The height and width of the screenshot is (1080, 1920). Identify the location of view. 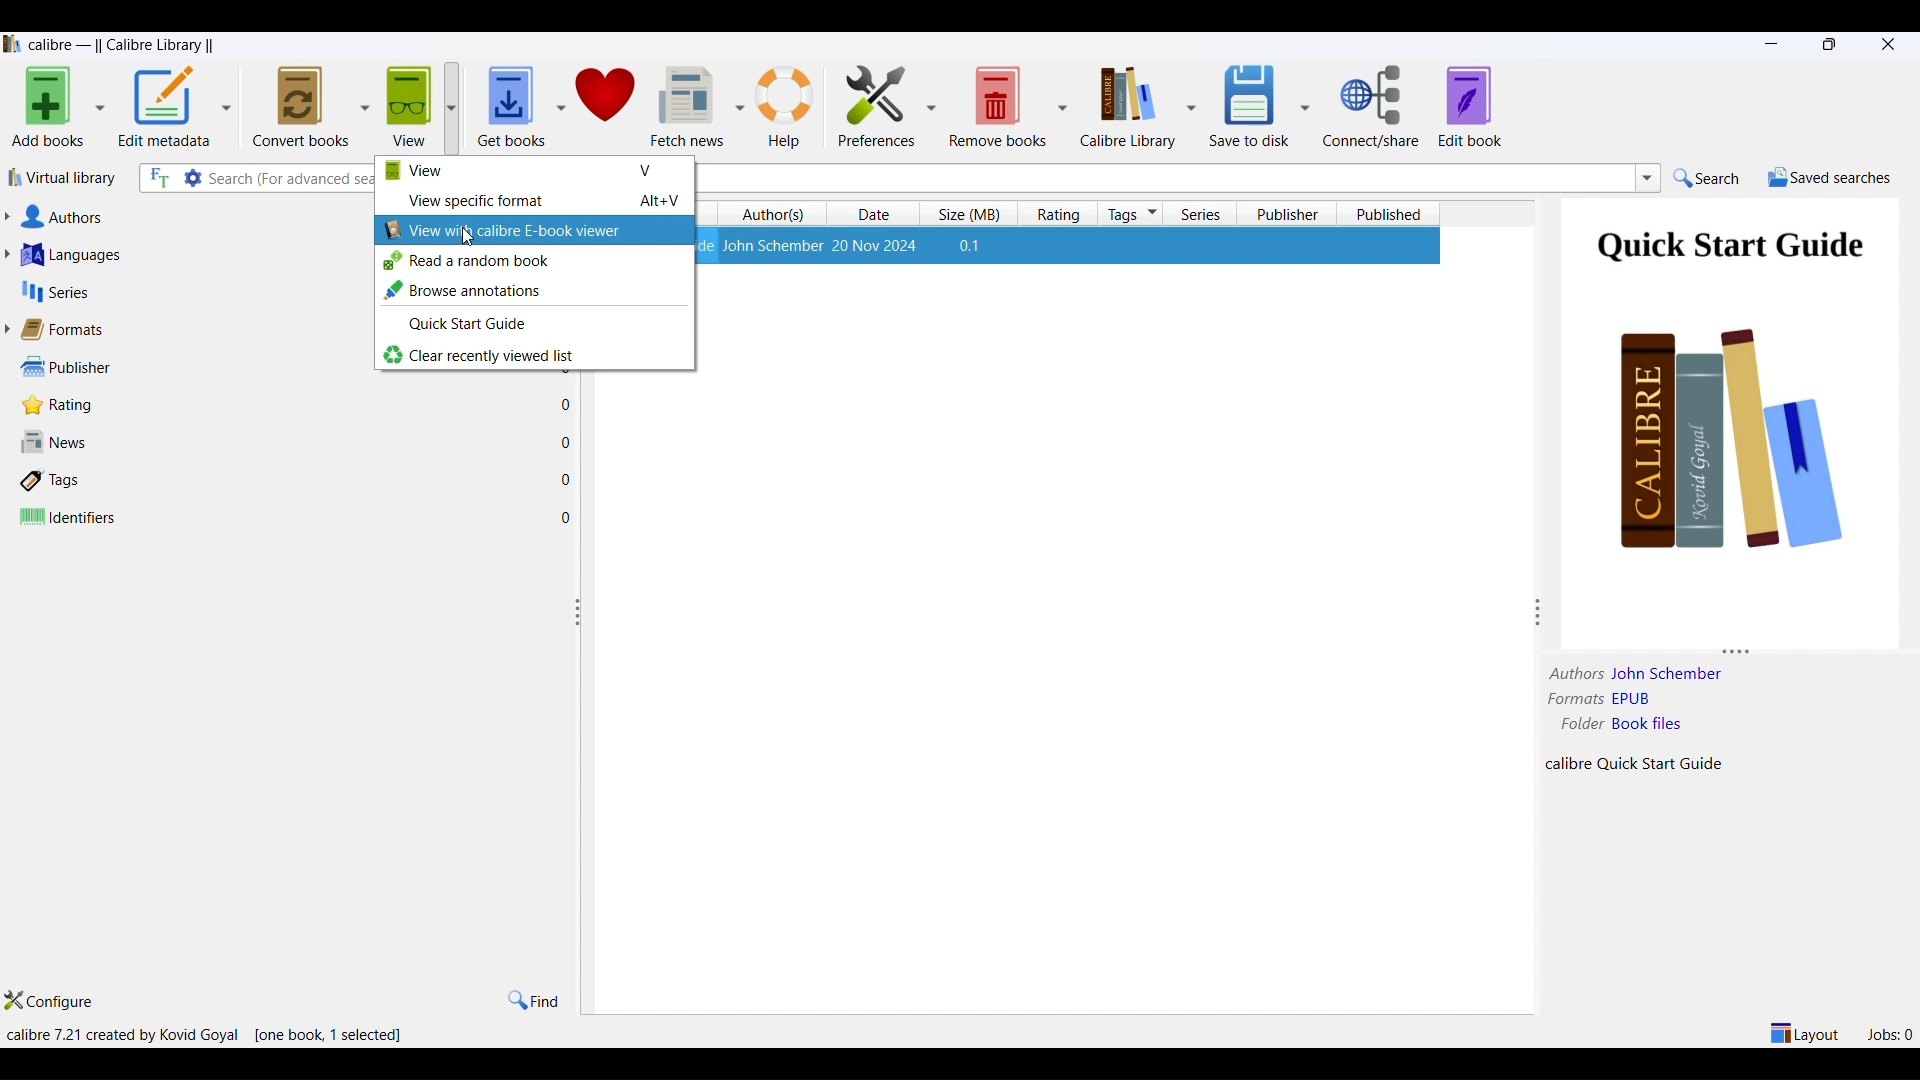
(407, 109).